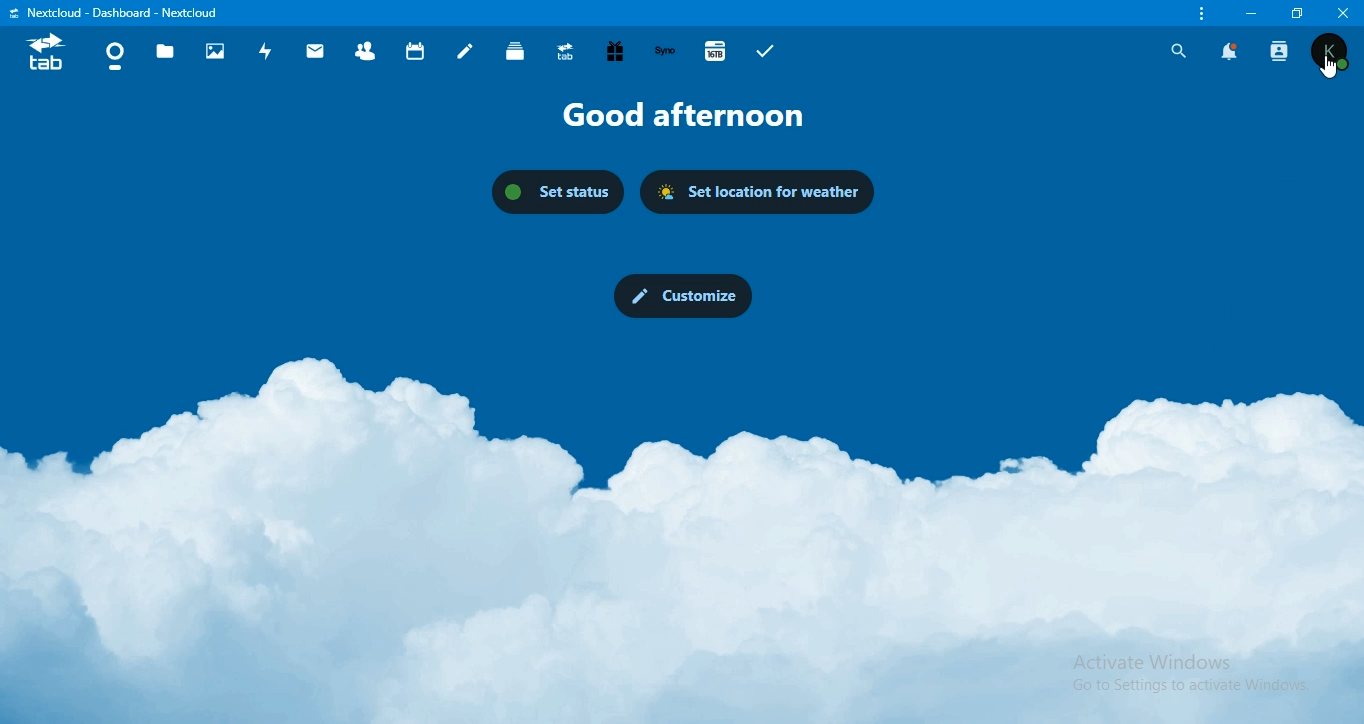  Describe the element at coordinates (123, 12) in the screenshot. I see `text` at that location.